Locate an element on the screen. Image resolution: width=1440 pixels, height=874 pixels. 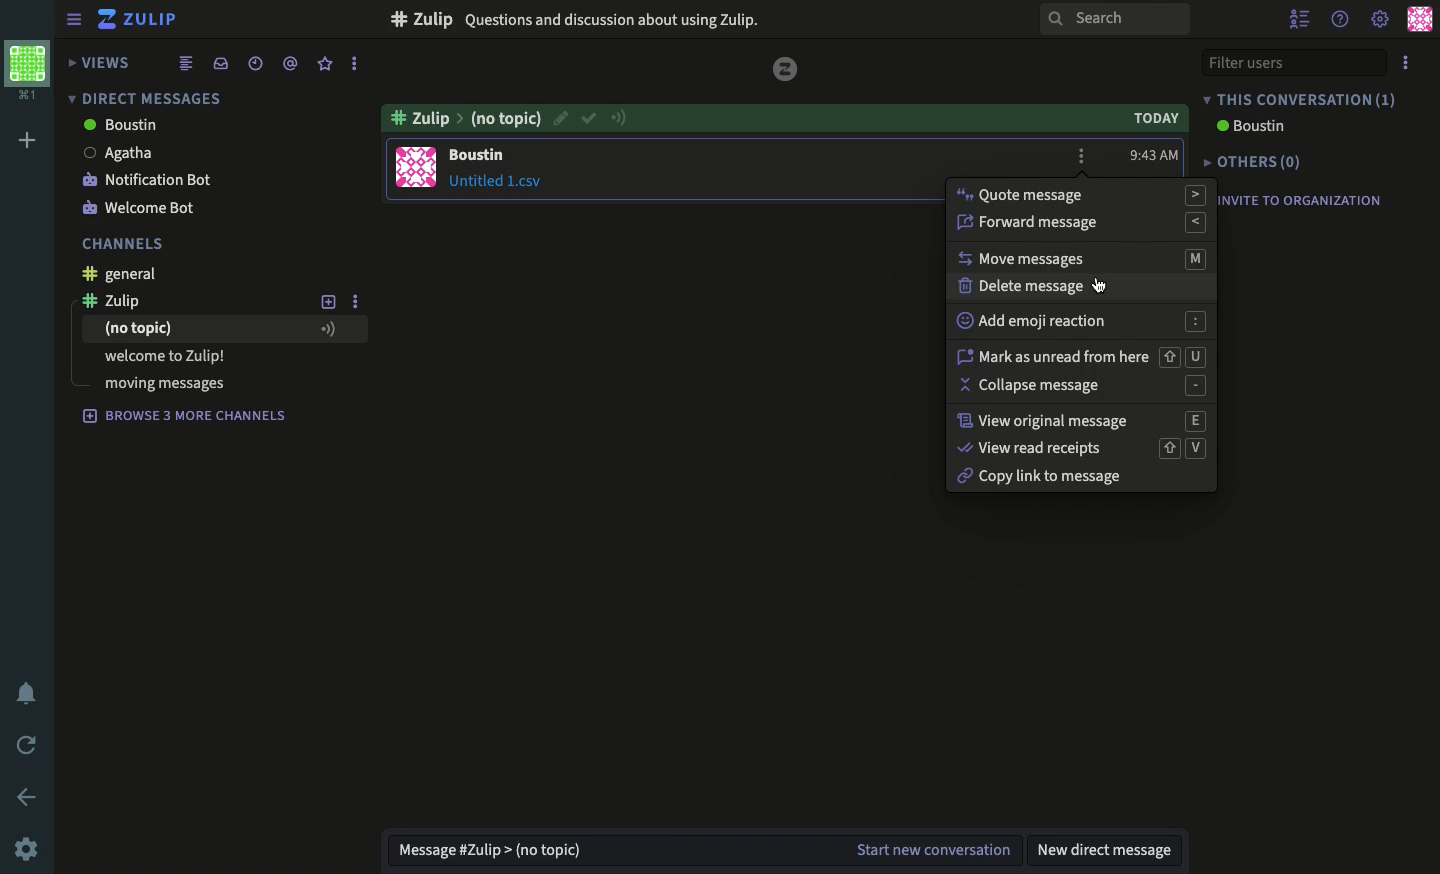
notification bot is located at coordinates (150, 182).